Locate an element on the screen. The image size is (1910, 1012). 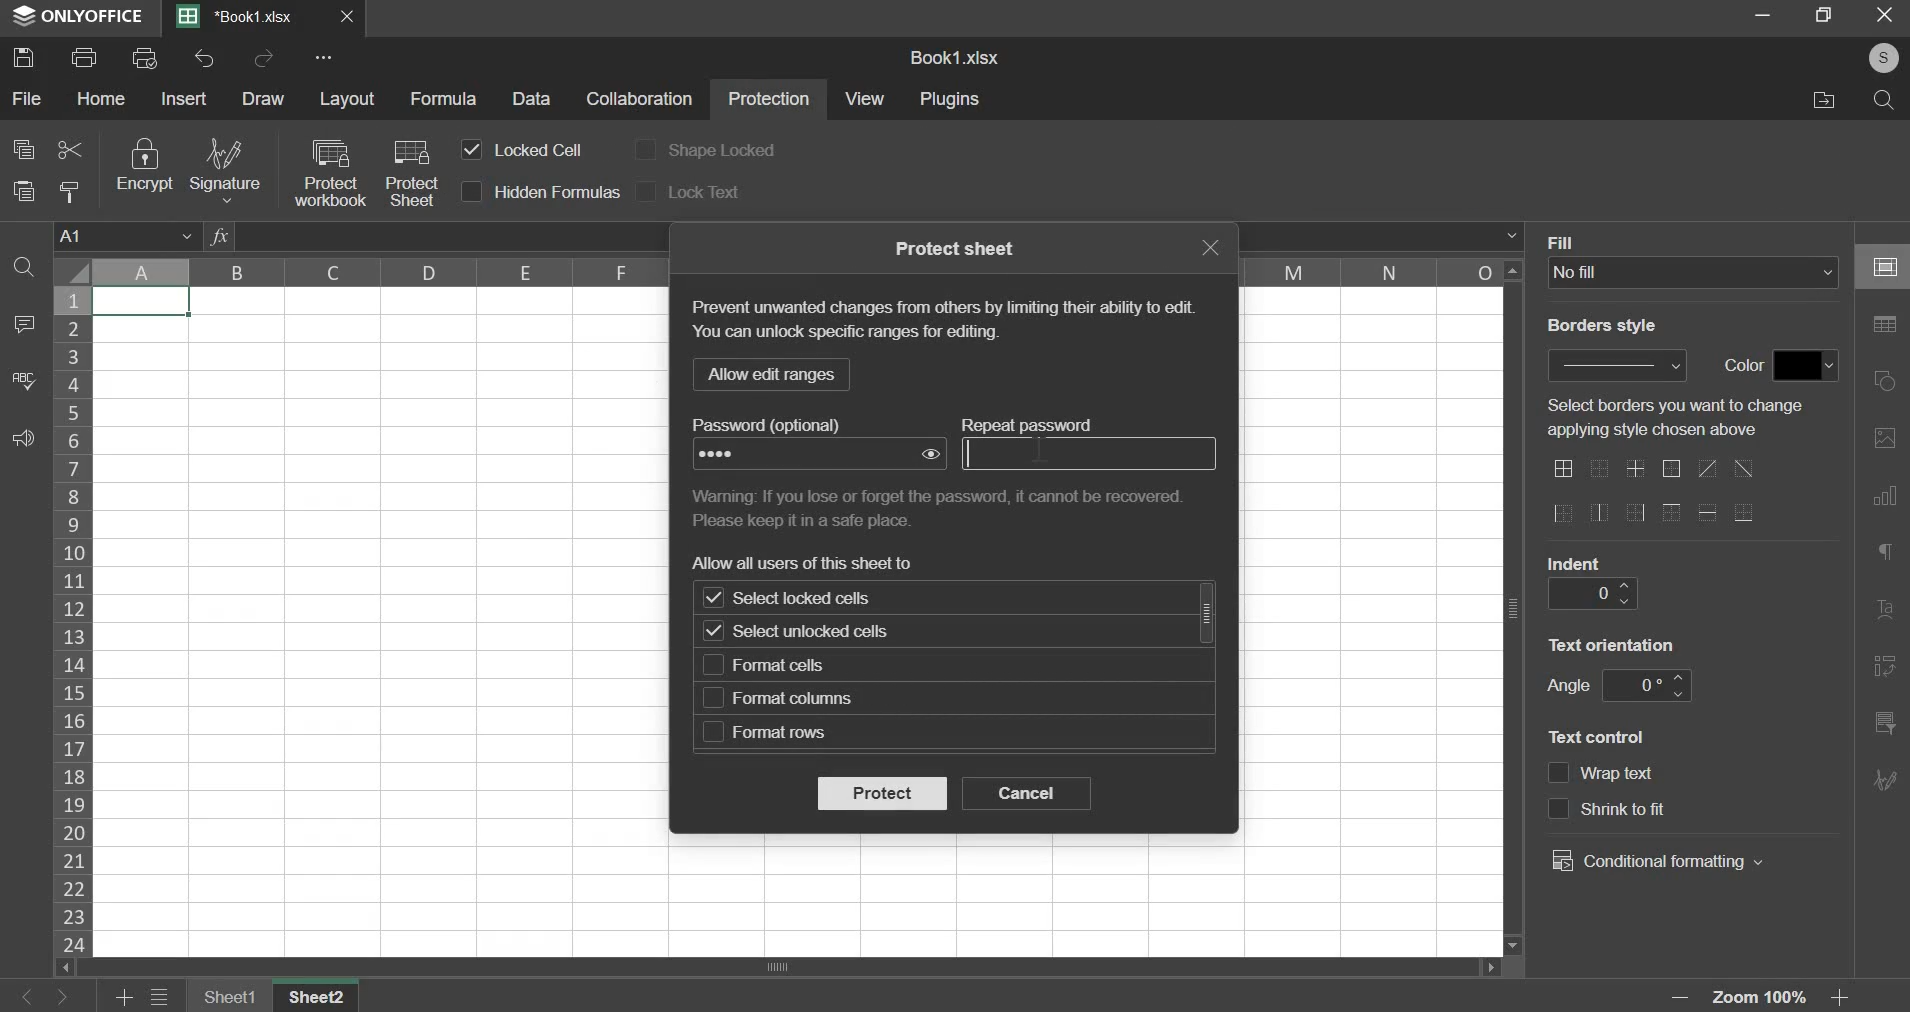
shape locked is located at coordinates (722, 152).